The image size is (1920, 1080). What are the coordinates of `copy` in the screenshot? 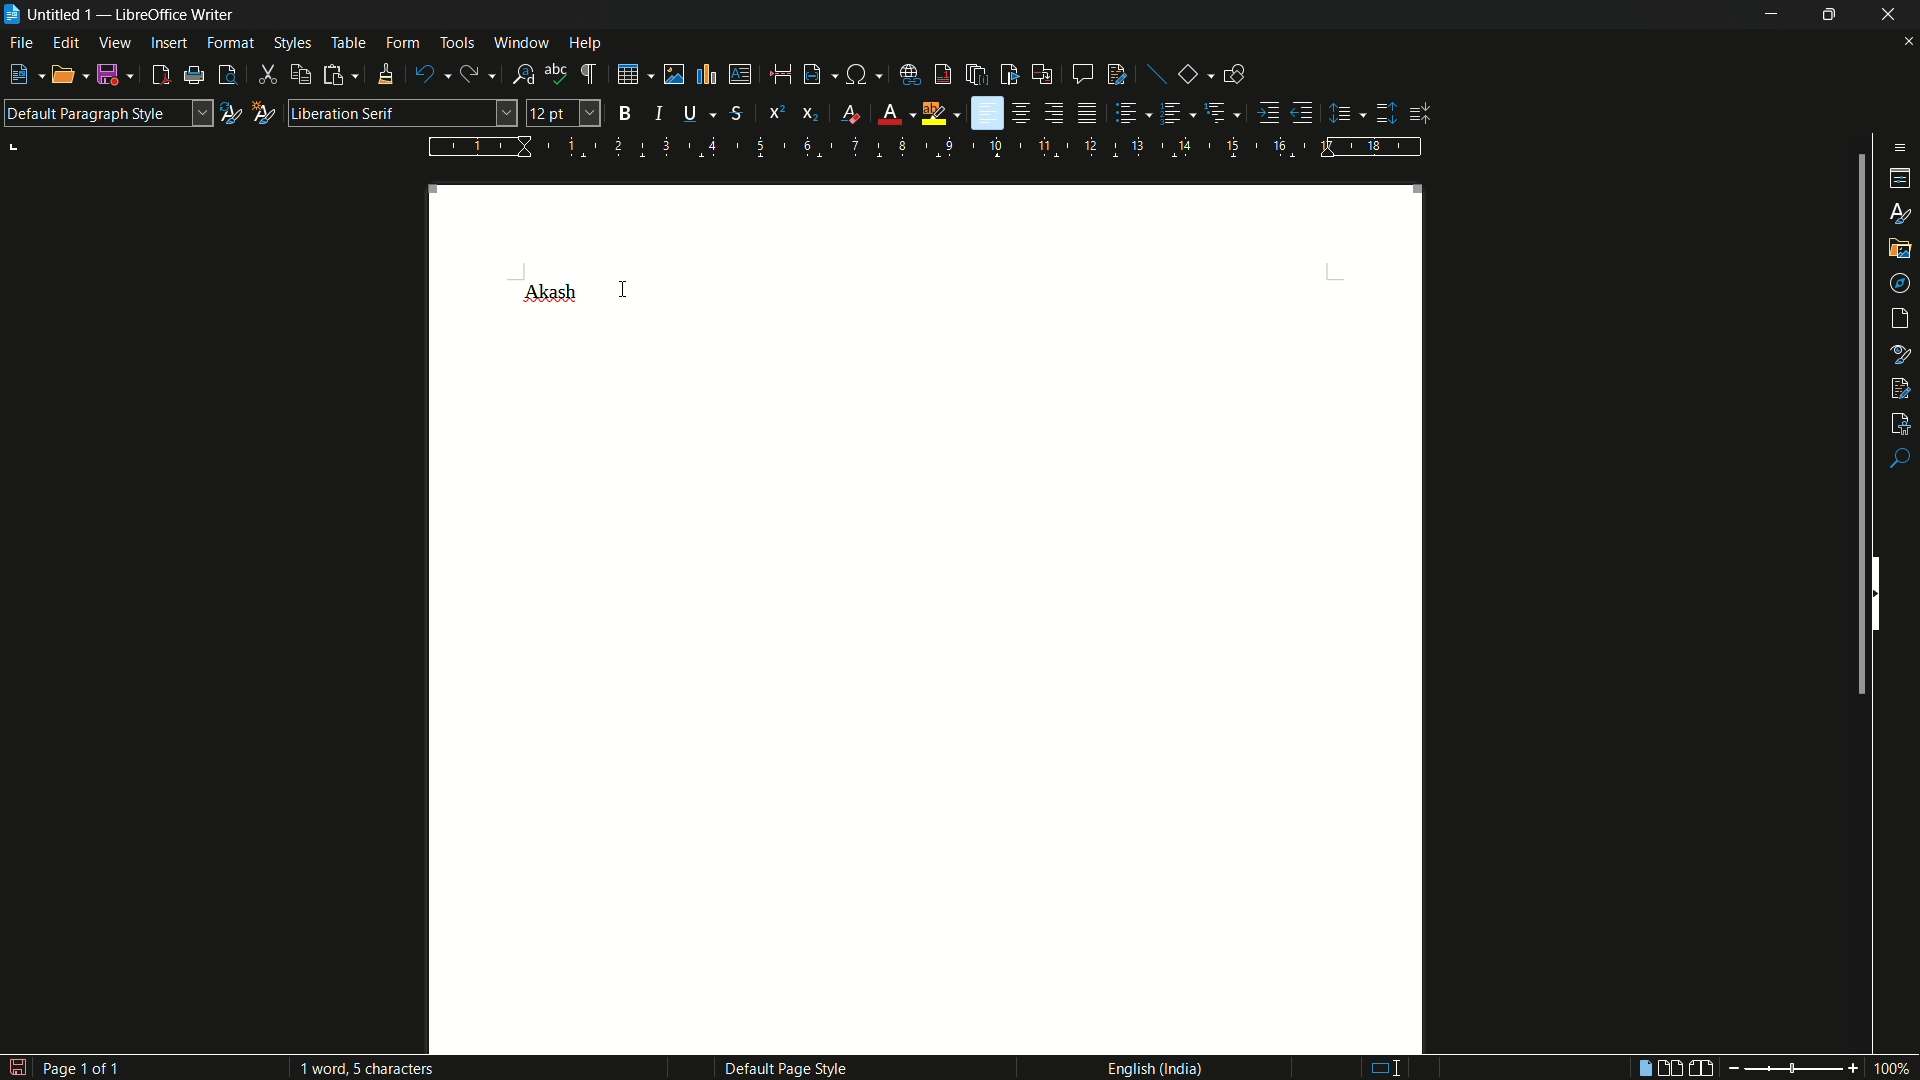 It's located at (301, 75).